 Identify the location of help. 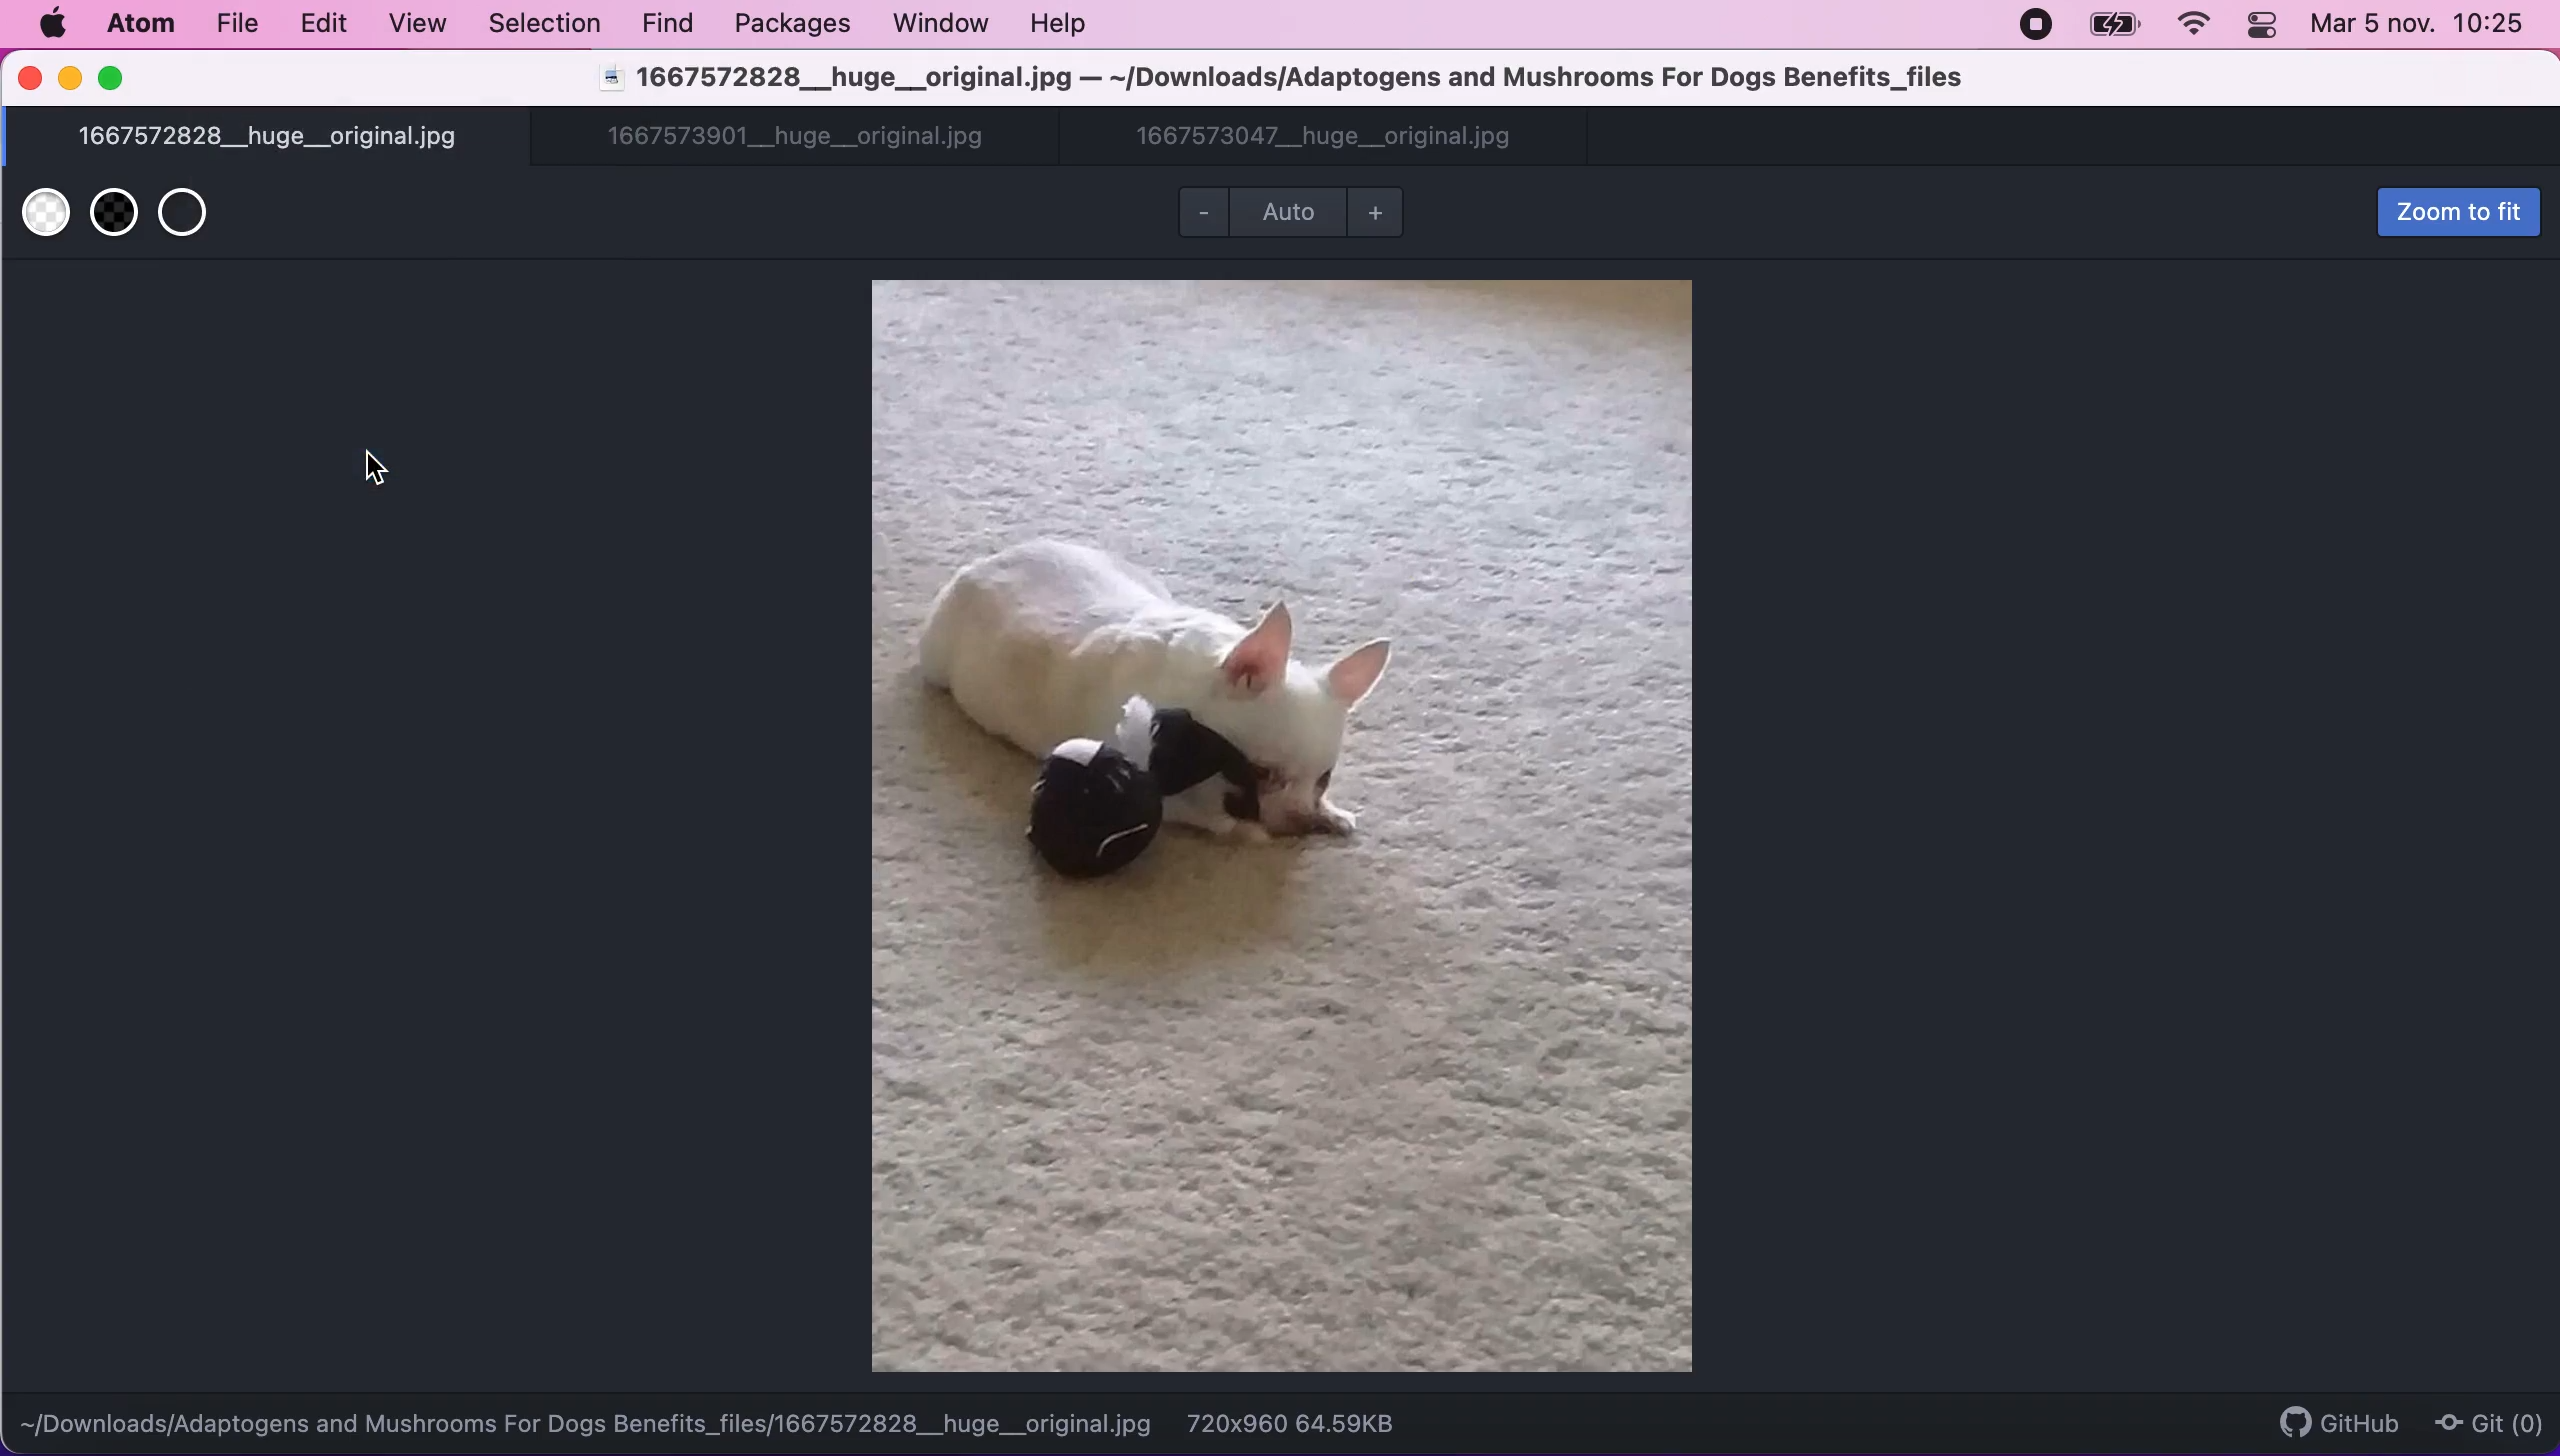
(1062, 24).